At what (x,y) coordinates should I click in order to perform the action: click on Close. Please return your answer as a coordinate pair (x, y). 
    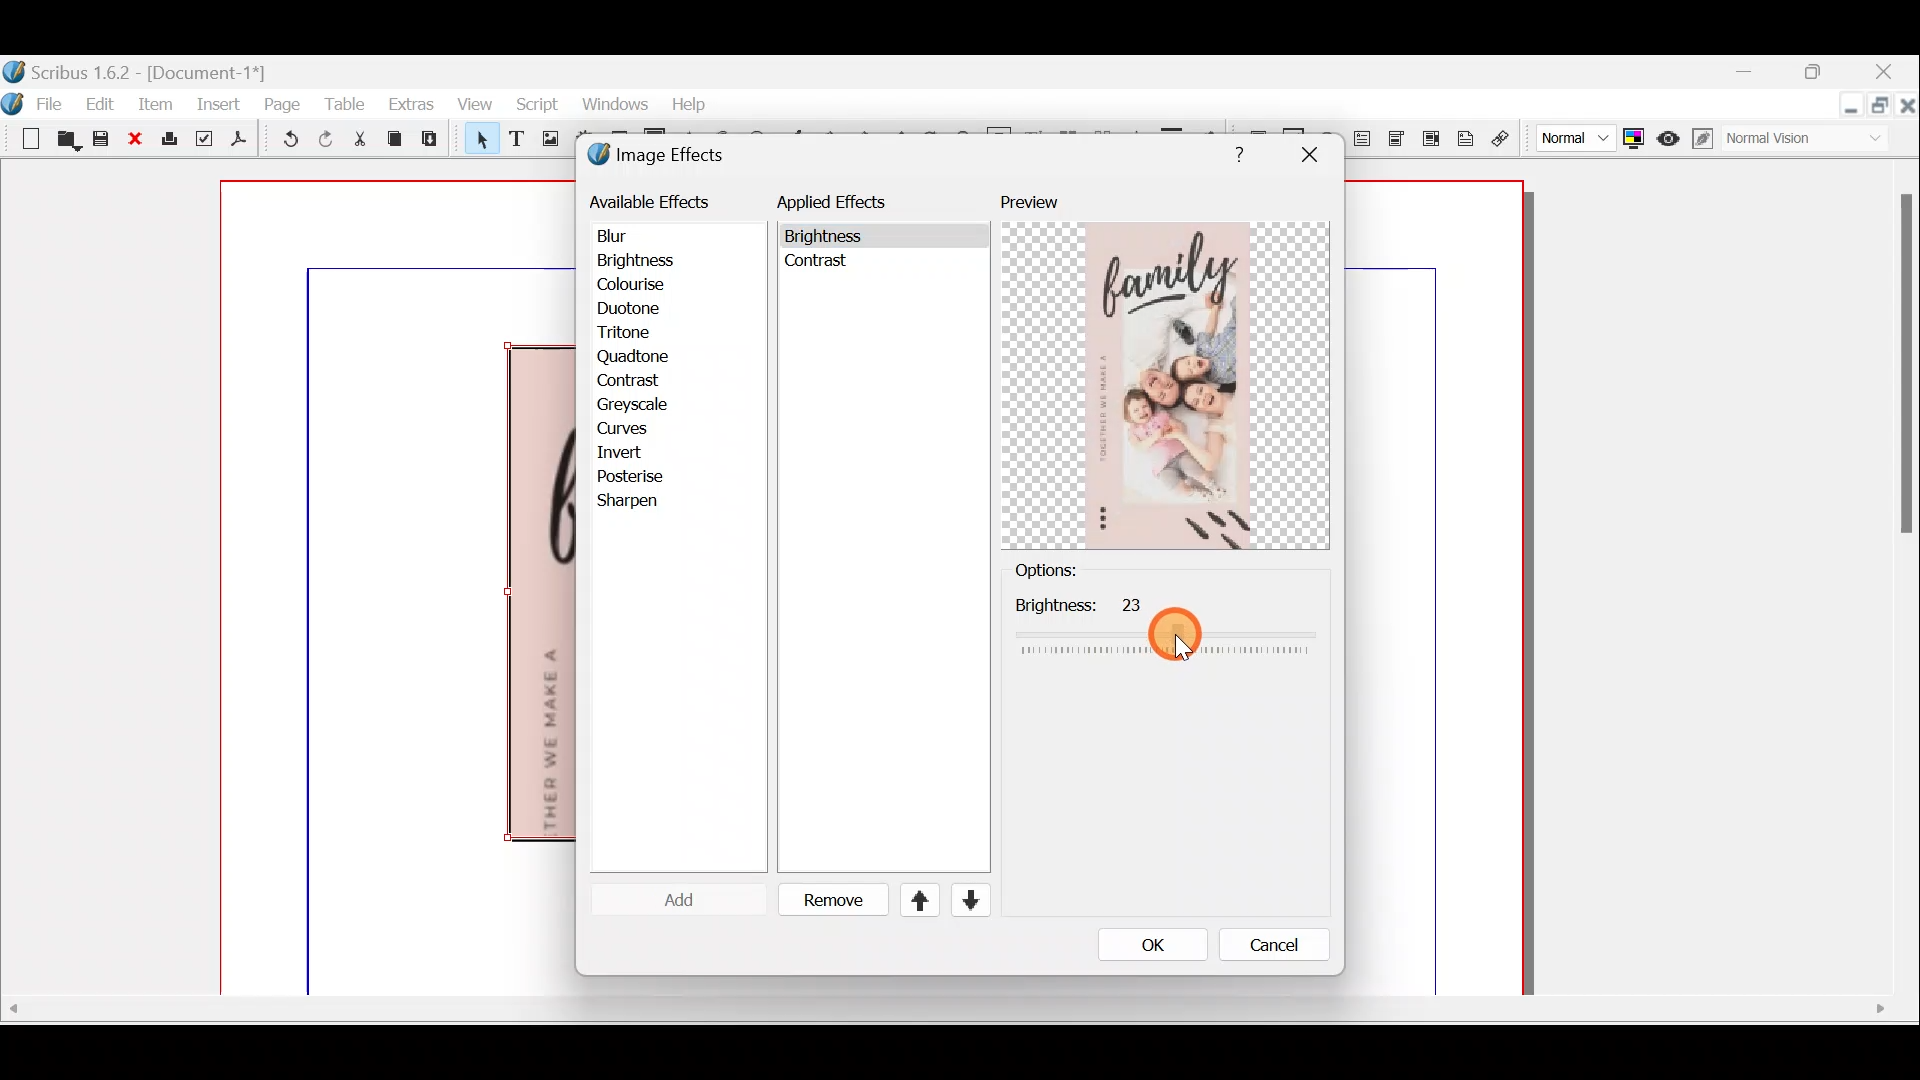
    Looking at the image, I should click on (1908, 109).